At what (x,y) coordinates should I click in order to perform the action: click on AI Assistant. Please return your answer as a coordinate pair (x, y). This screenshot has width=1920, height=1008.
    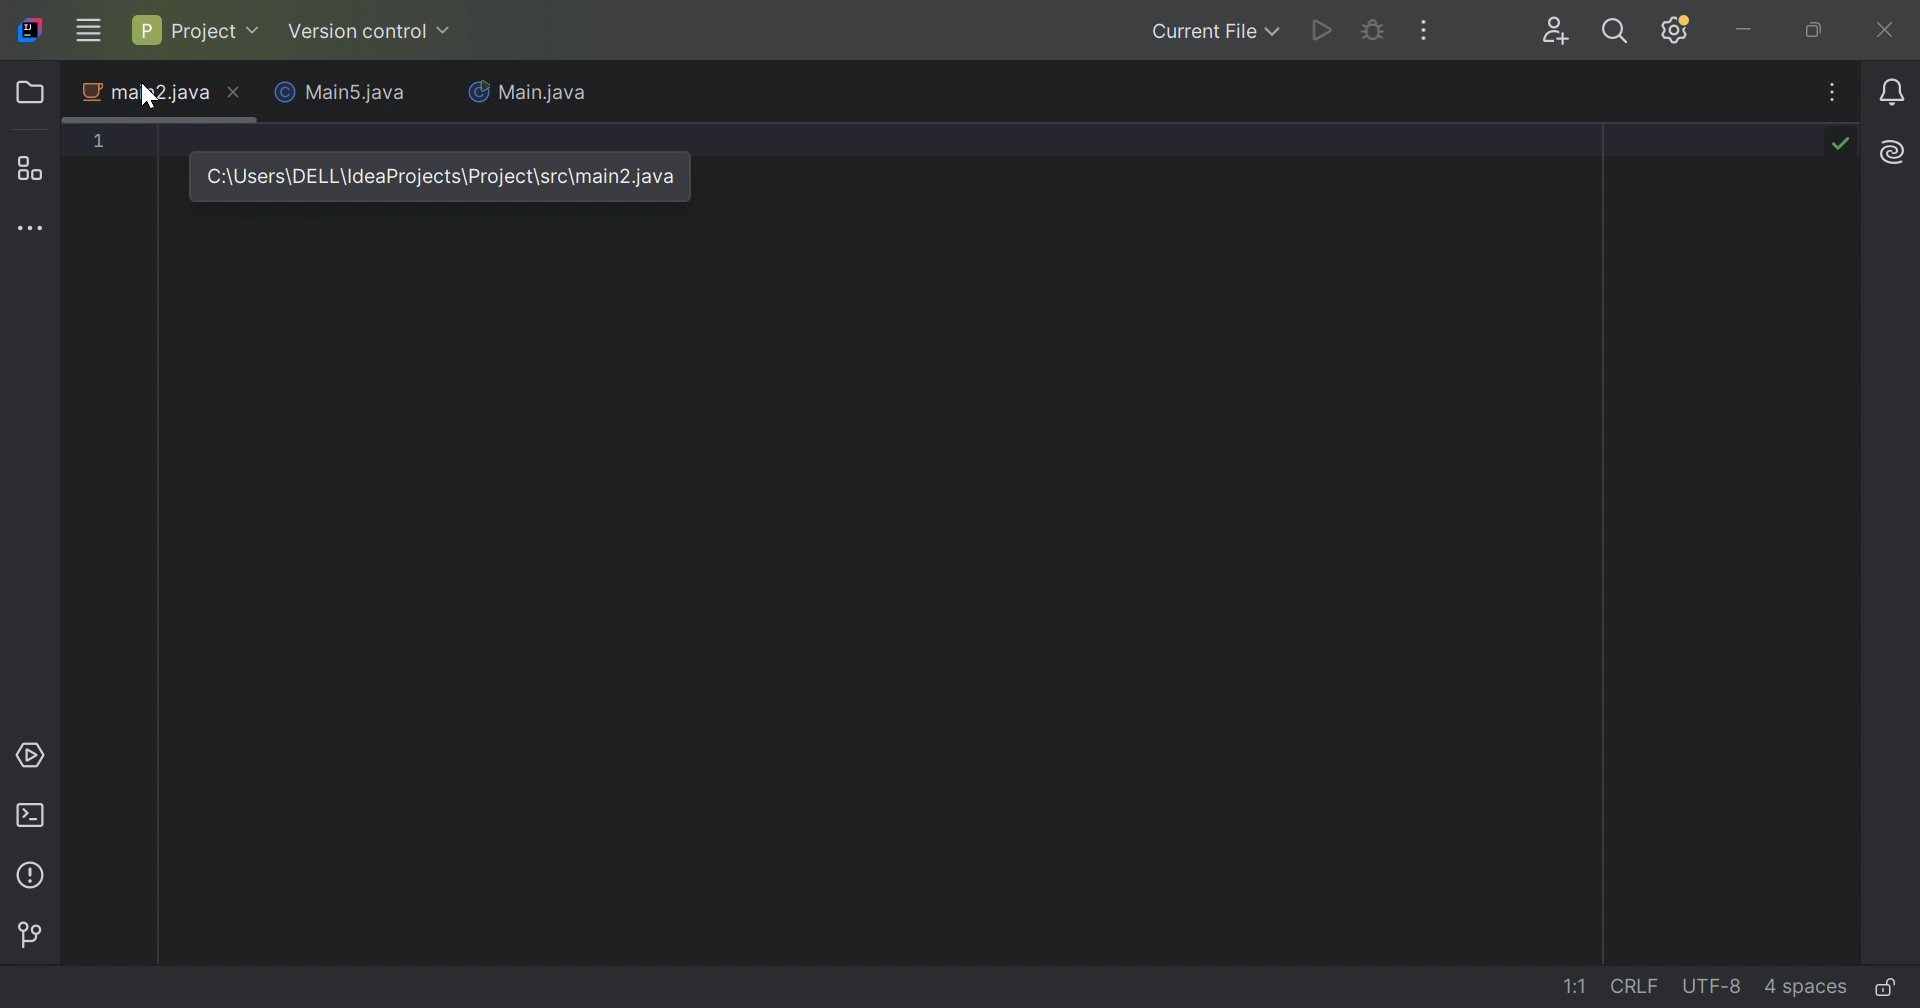
    Looking at the image, I should click on (1896, 150).